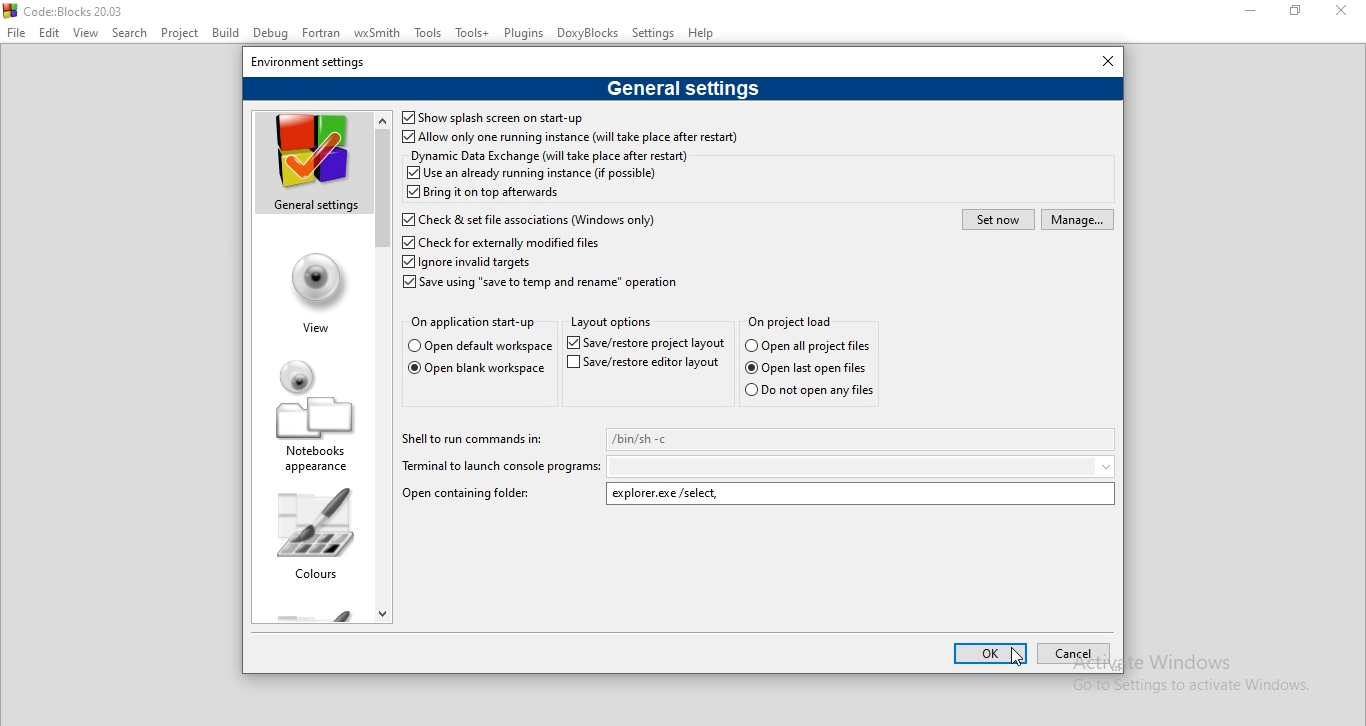 The image size is (1366, 726). What do you see at coordinates (467, 263) in the screenshot?
I see `Ignore invalid targets` at bounding box center [467, 263].